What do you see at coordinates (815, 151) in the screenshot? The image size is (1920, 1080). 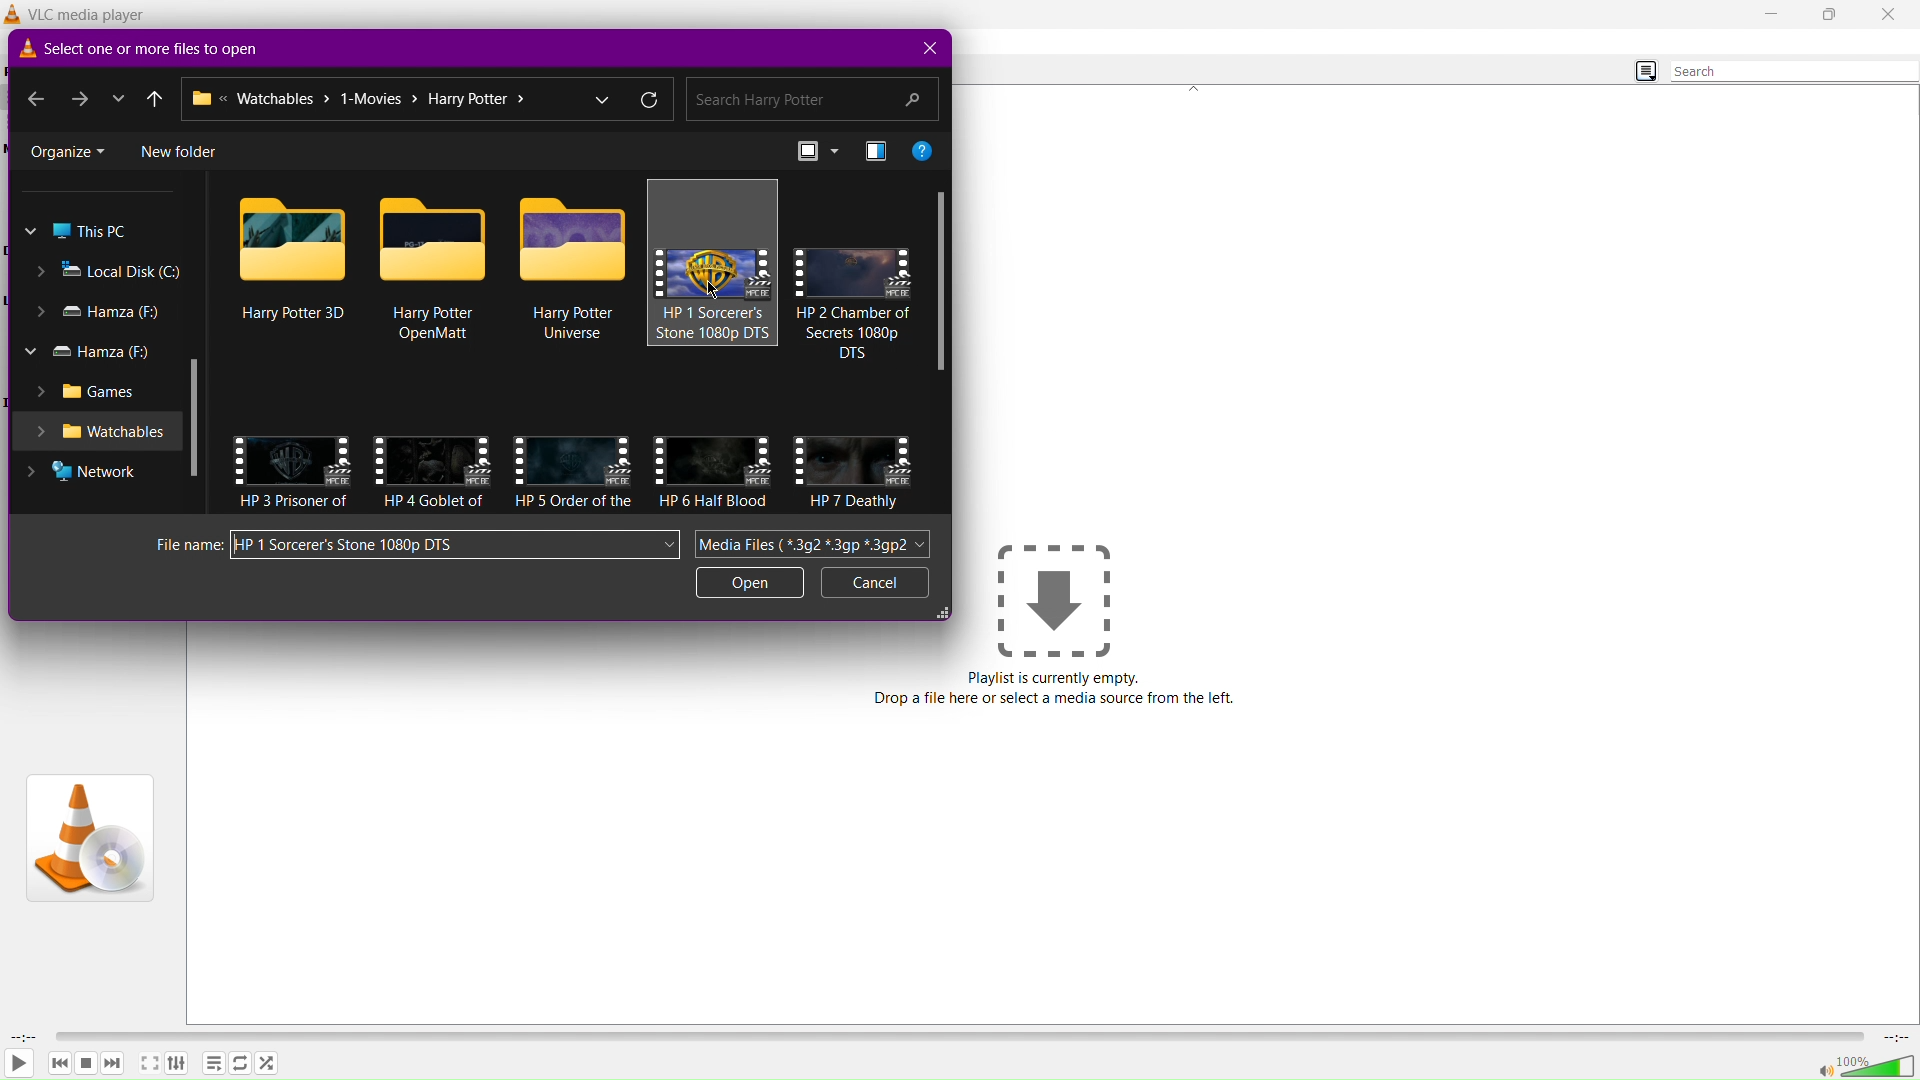 I see `Tiles` at bounding box center [815, 151].